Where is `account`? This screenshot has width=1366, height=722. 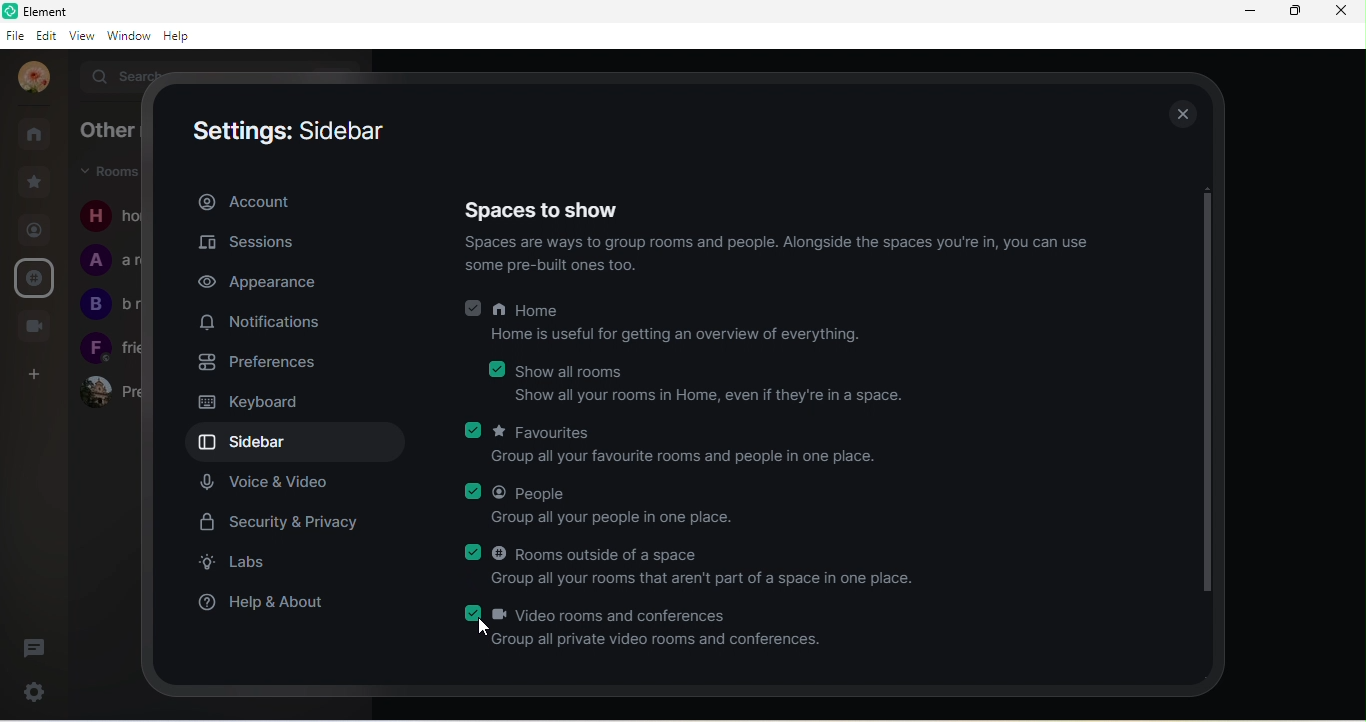 account is located at coordinates (244, 203).